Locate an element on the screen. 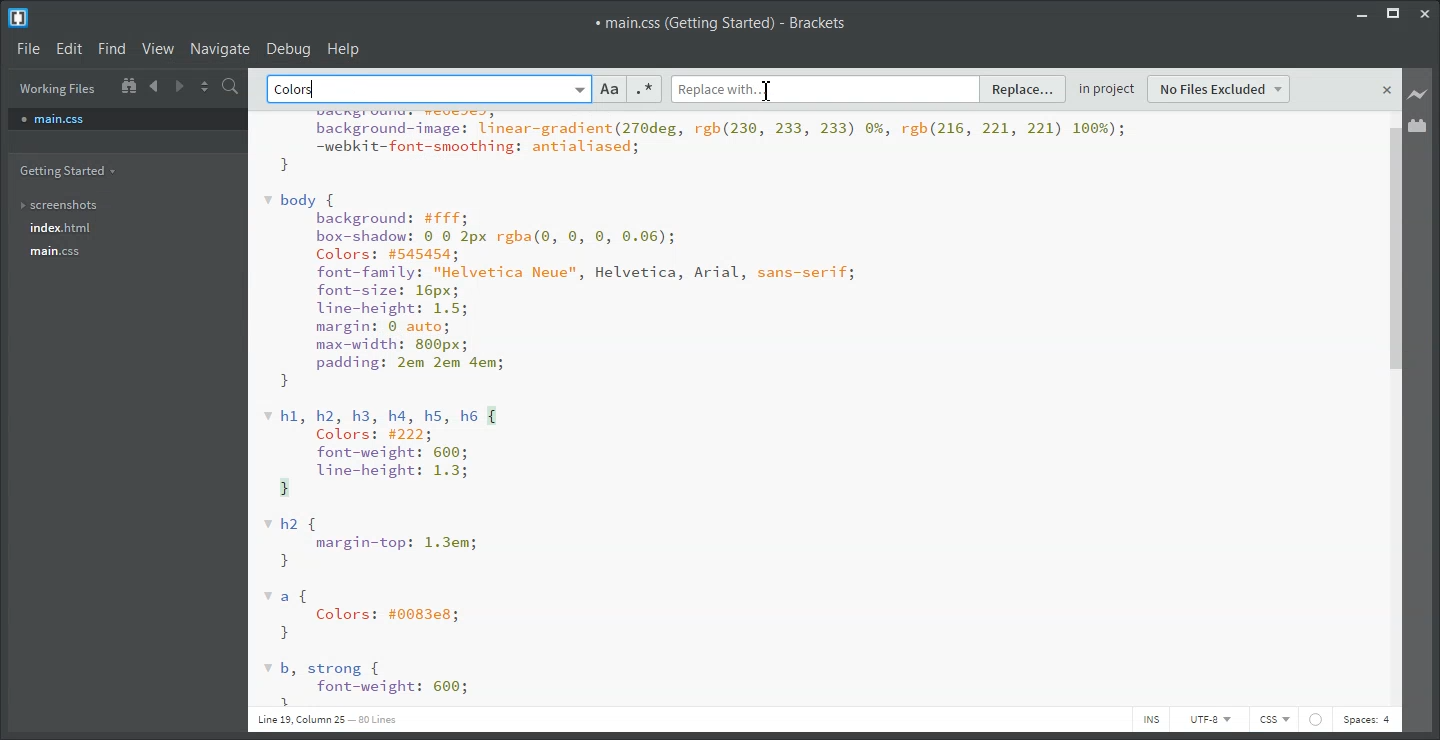  Navigate Forward is located at coordinates (180, 84).